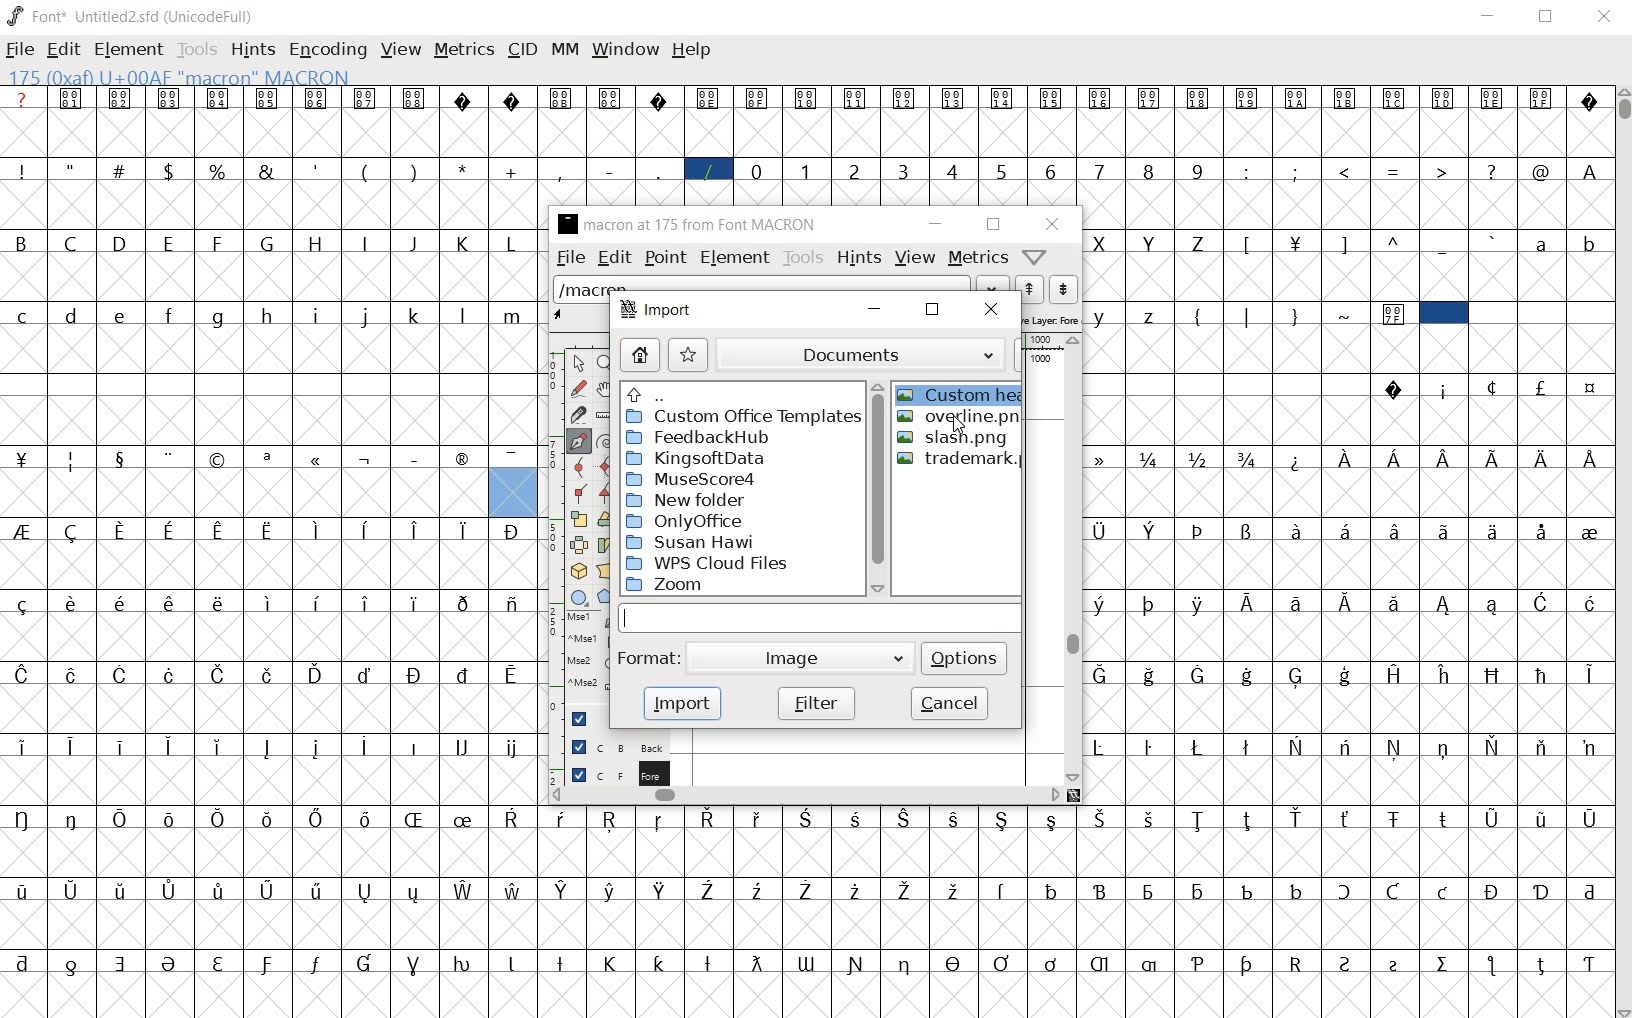 The height and width of the screenshot is (1018, 1632). Describe the element at coordinates (1394, 818) in the screenshot. I see `Symbol` at that location.